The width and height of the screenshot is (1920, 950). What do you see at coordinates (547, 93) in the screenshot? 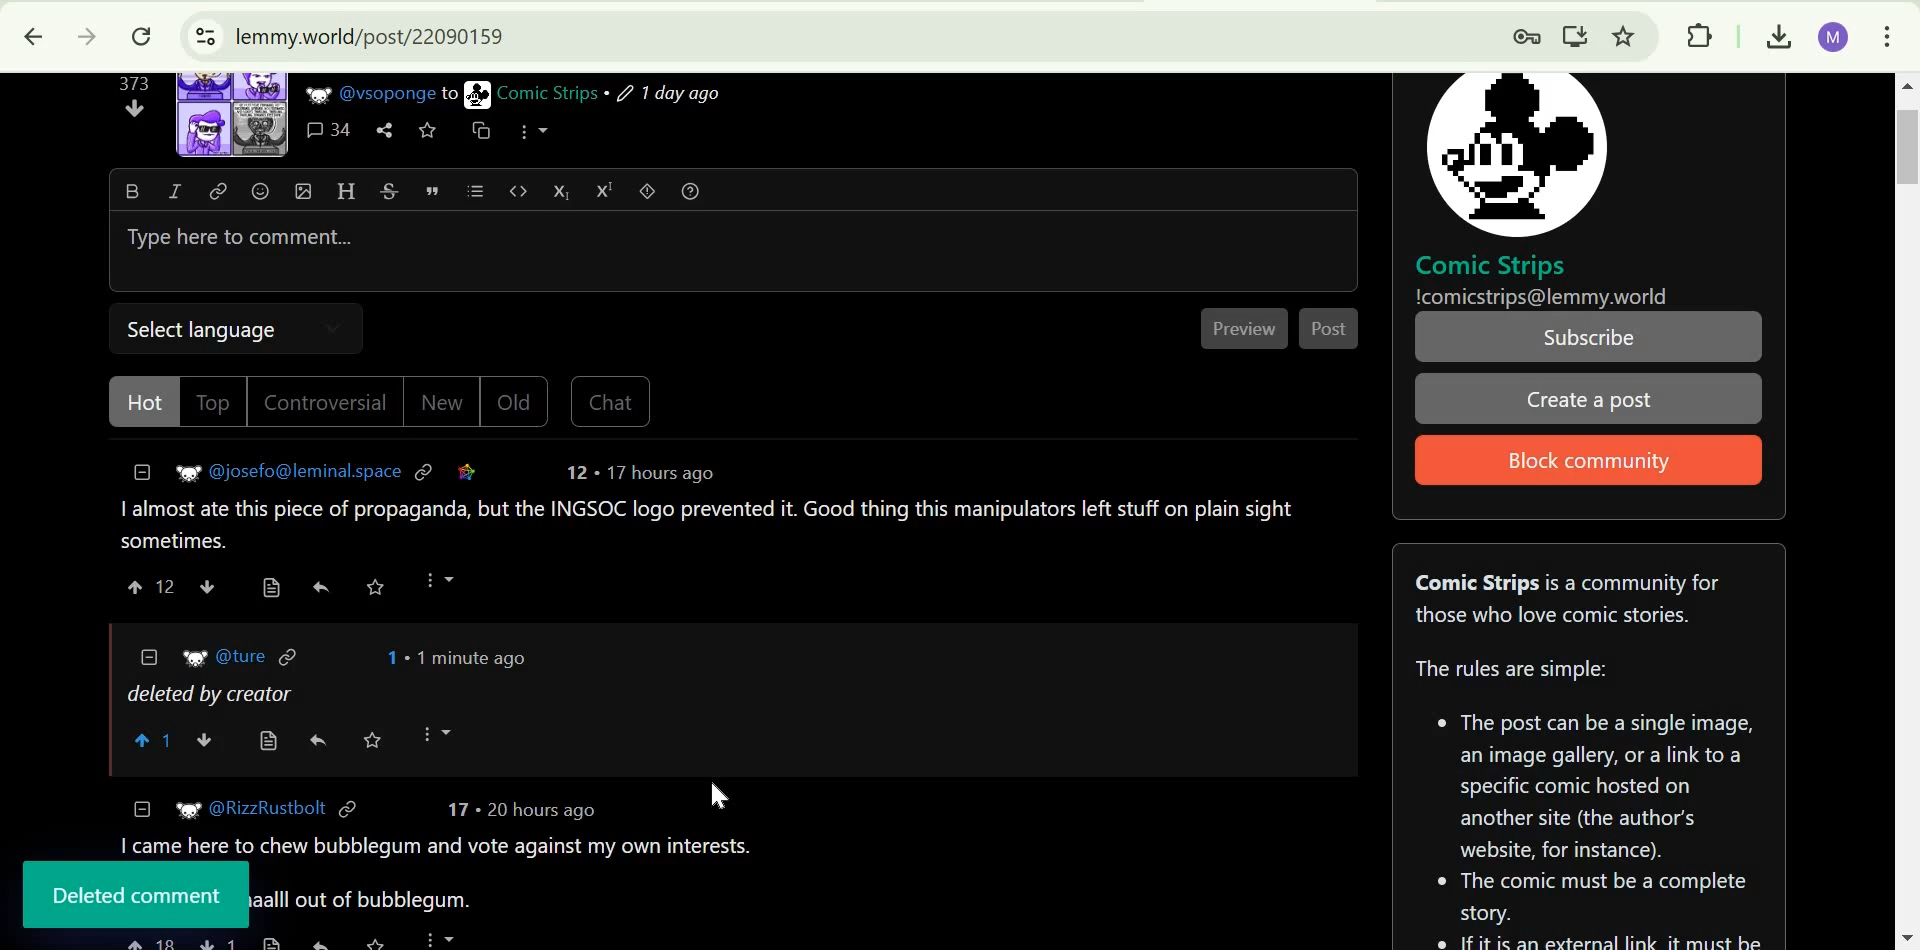
I see `Comic Strips` at bounding box center [547, 93].